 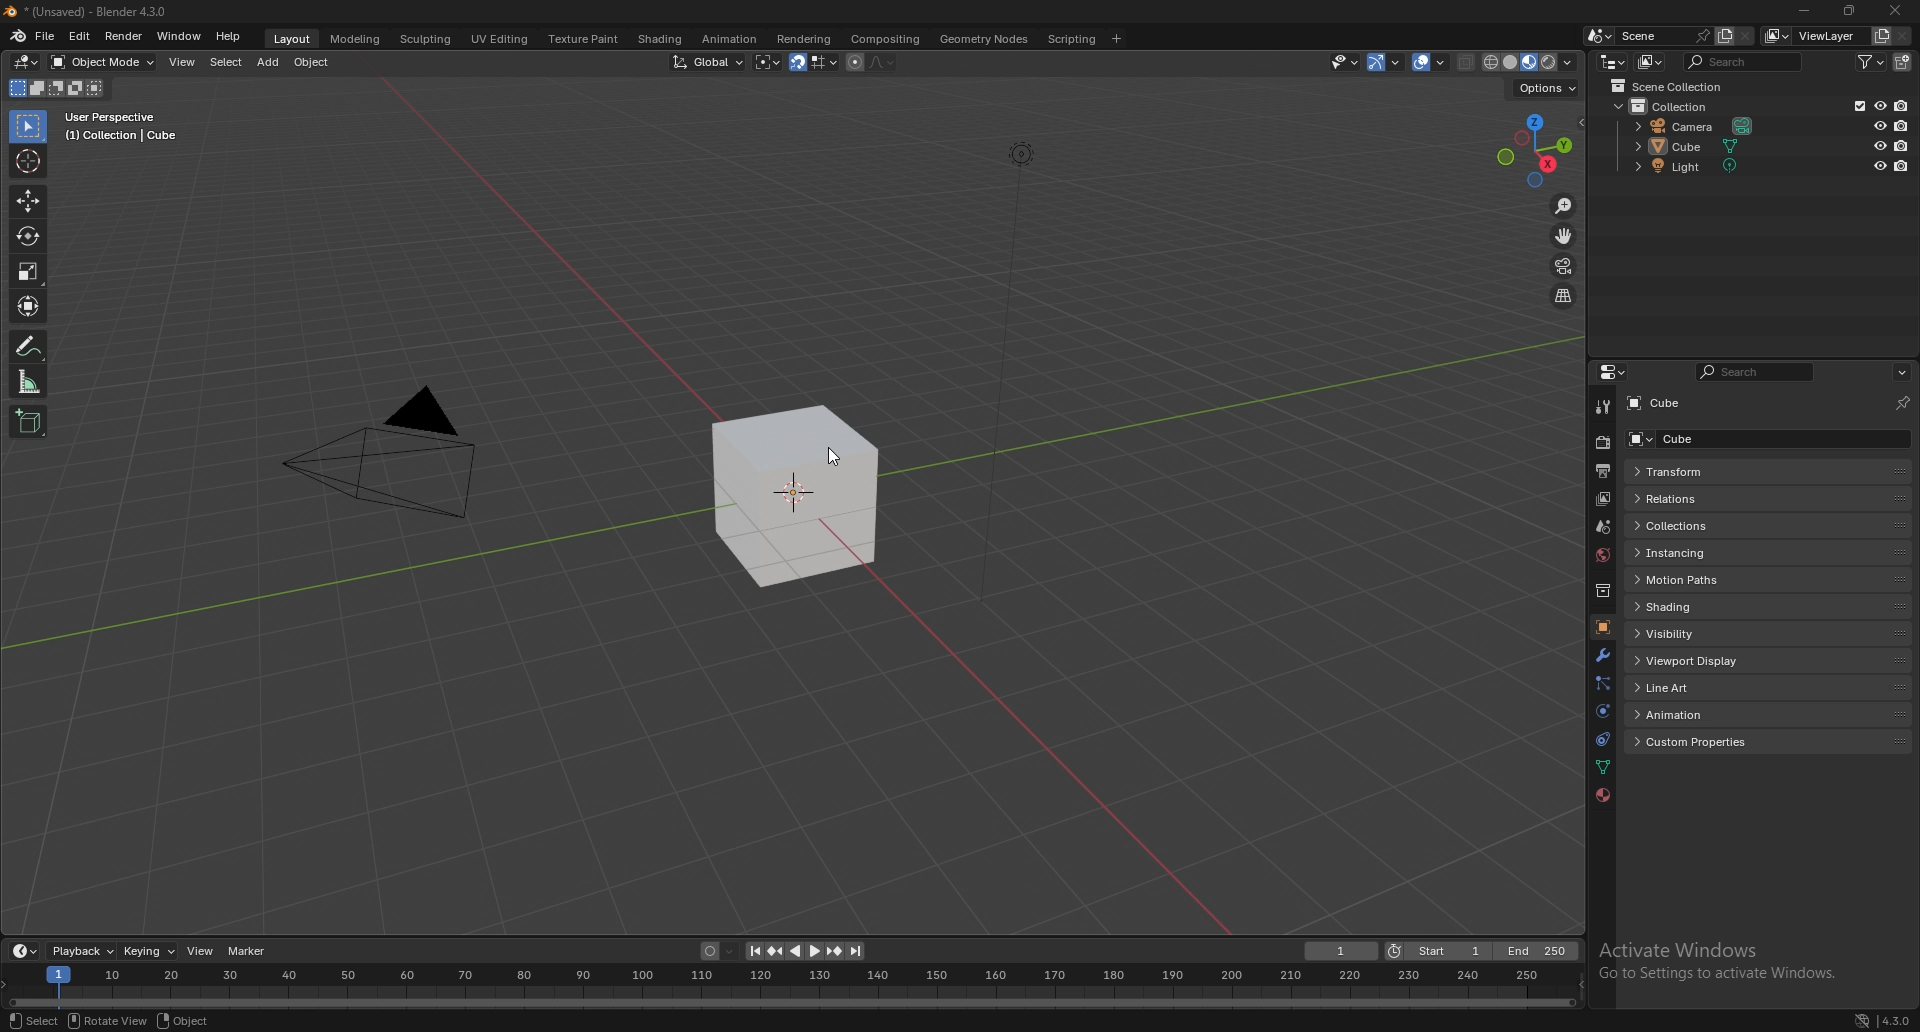 I want to click on help, so click(x=229, y=36).